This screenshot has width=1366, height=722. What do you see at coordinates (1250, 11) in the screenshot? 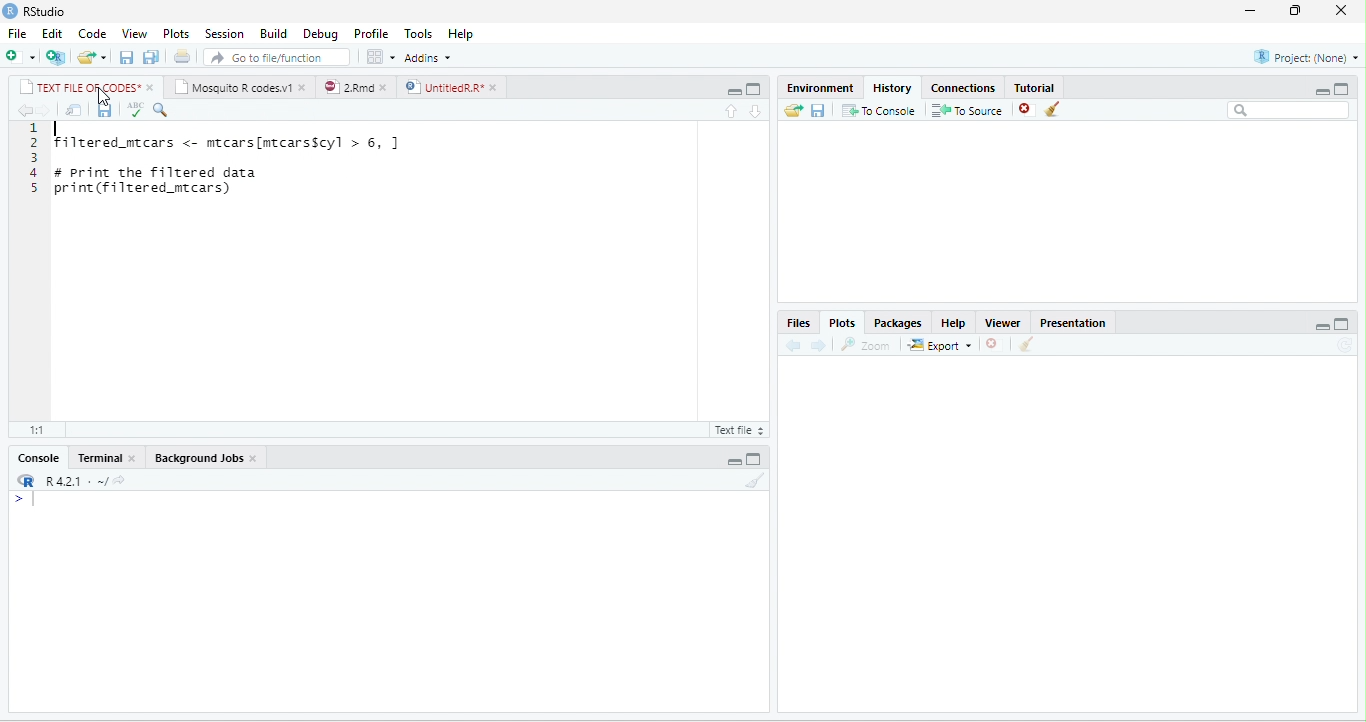
I see `minimize` at bounding box center [1250, 11].